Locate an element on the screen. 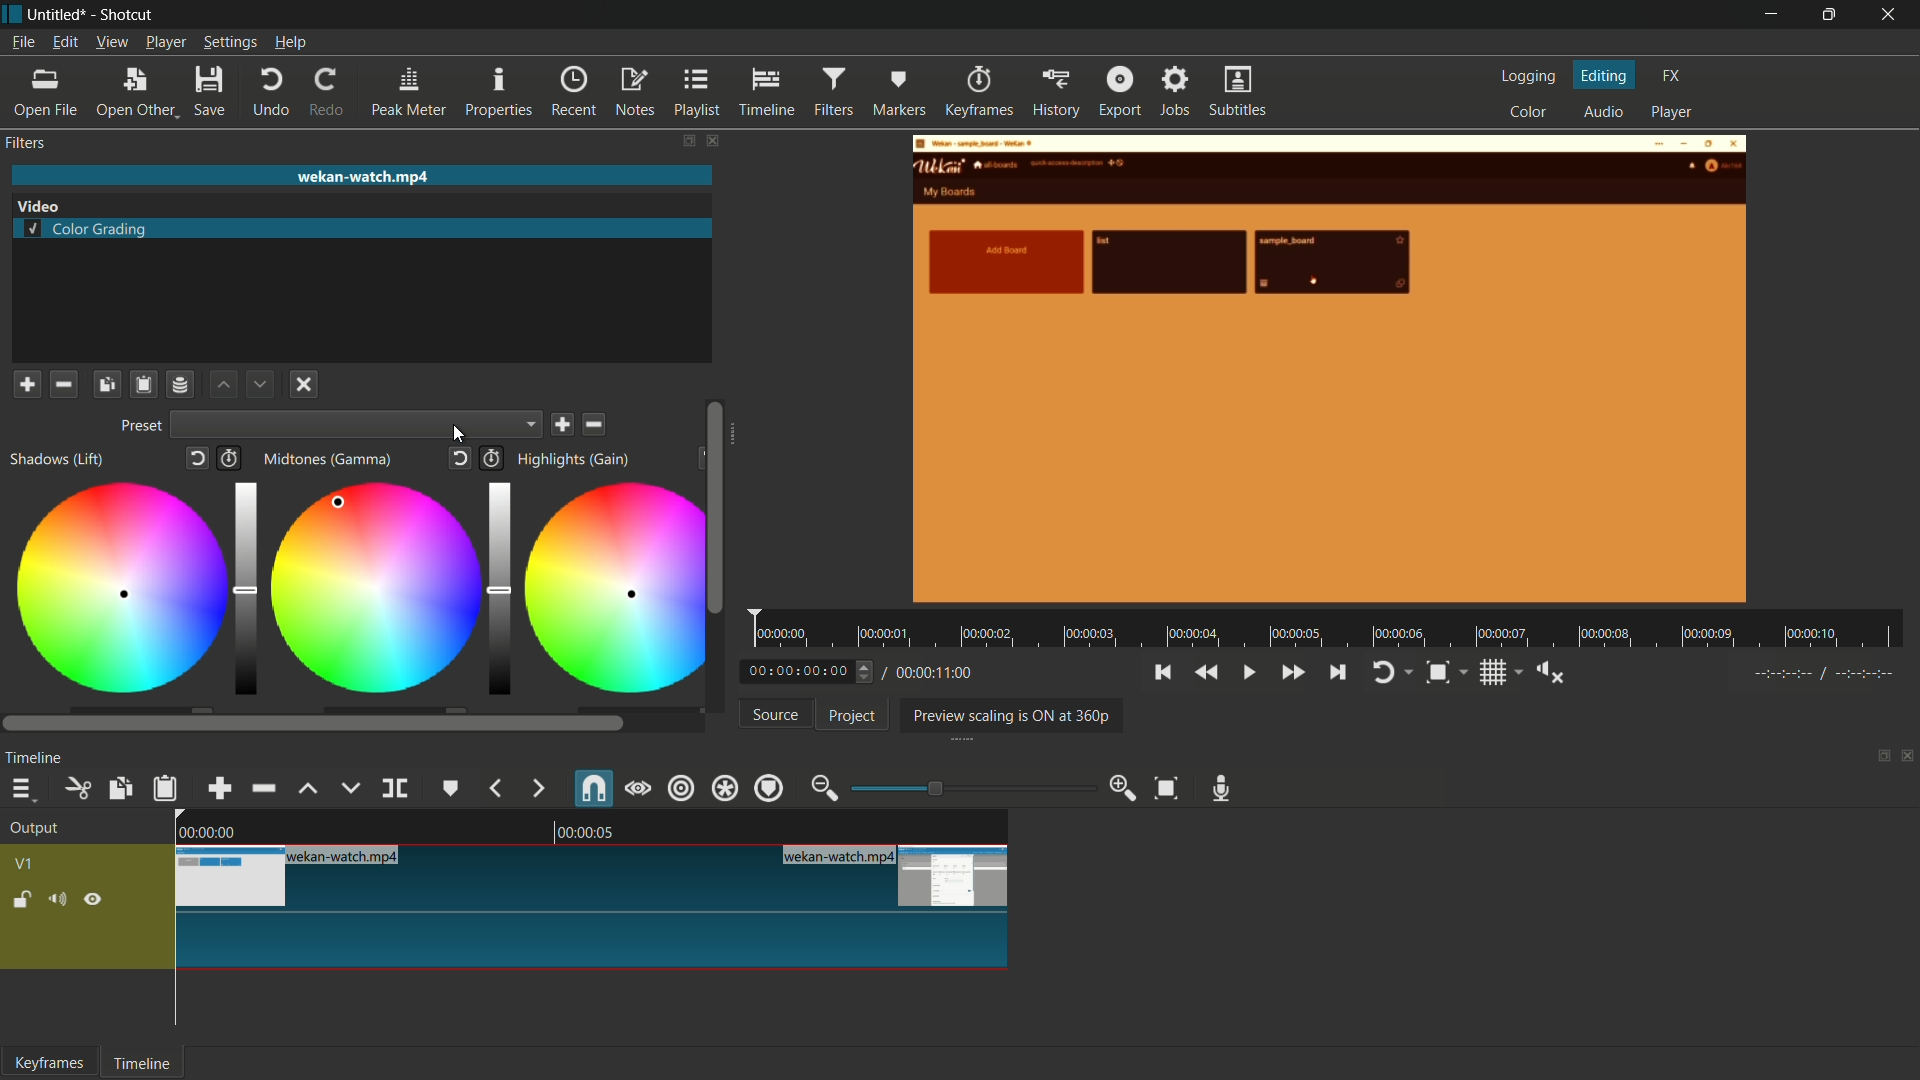  add keyframes to this parameter is located at coordinates (229, 457).